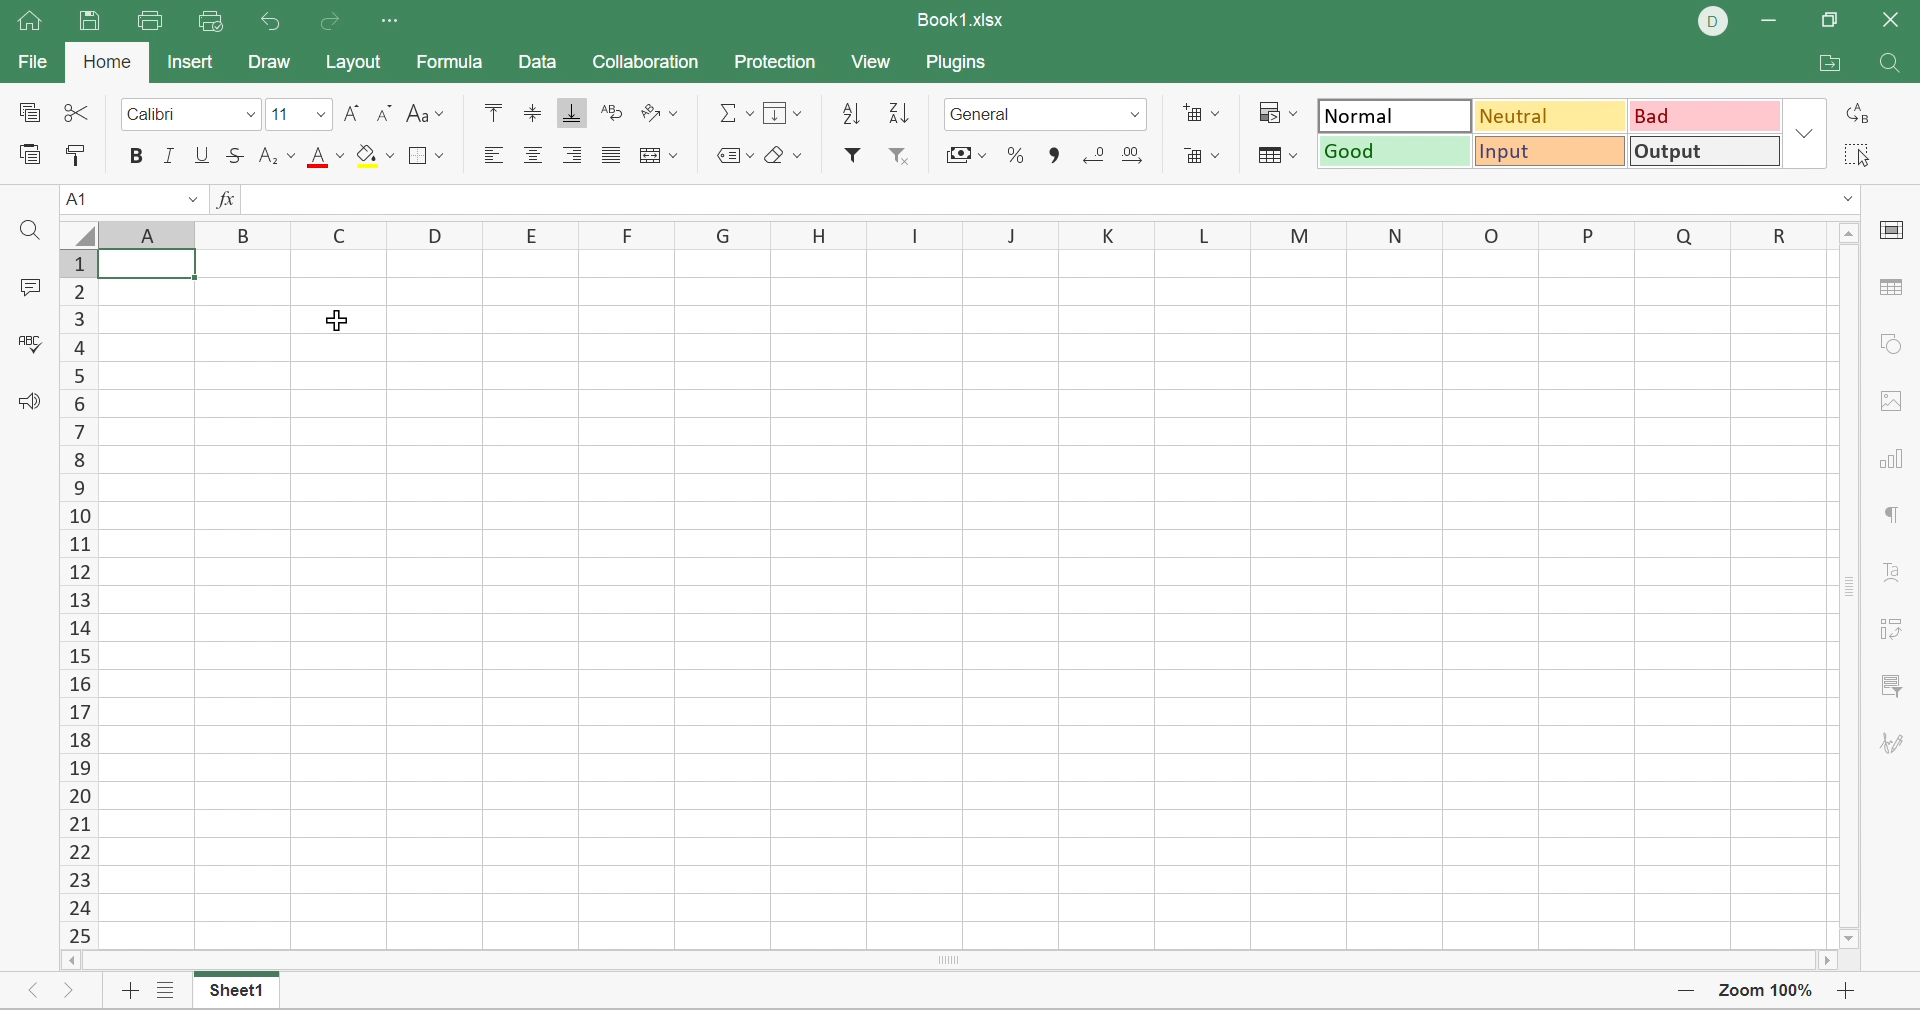 This screenshot has width=1920, height=1010. What do you see at coordinates (855, 156) in the screenshot?
I see `Filter` at bounding box center [855, 156].